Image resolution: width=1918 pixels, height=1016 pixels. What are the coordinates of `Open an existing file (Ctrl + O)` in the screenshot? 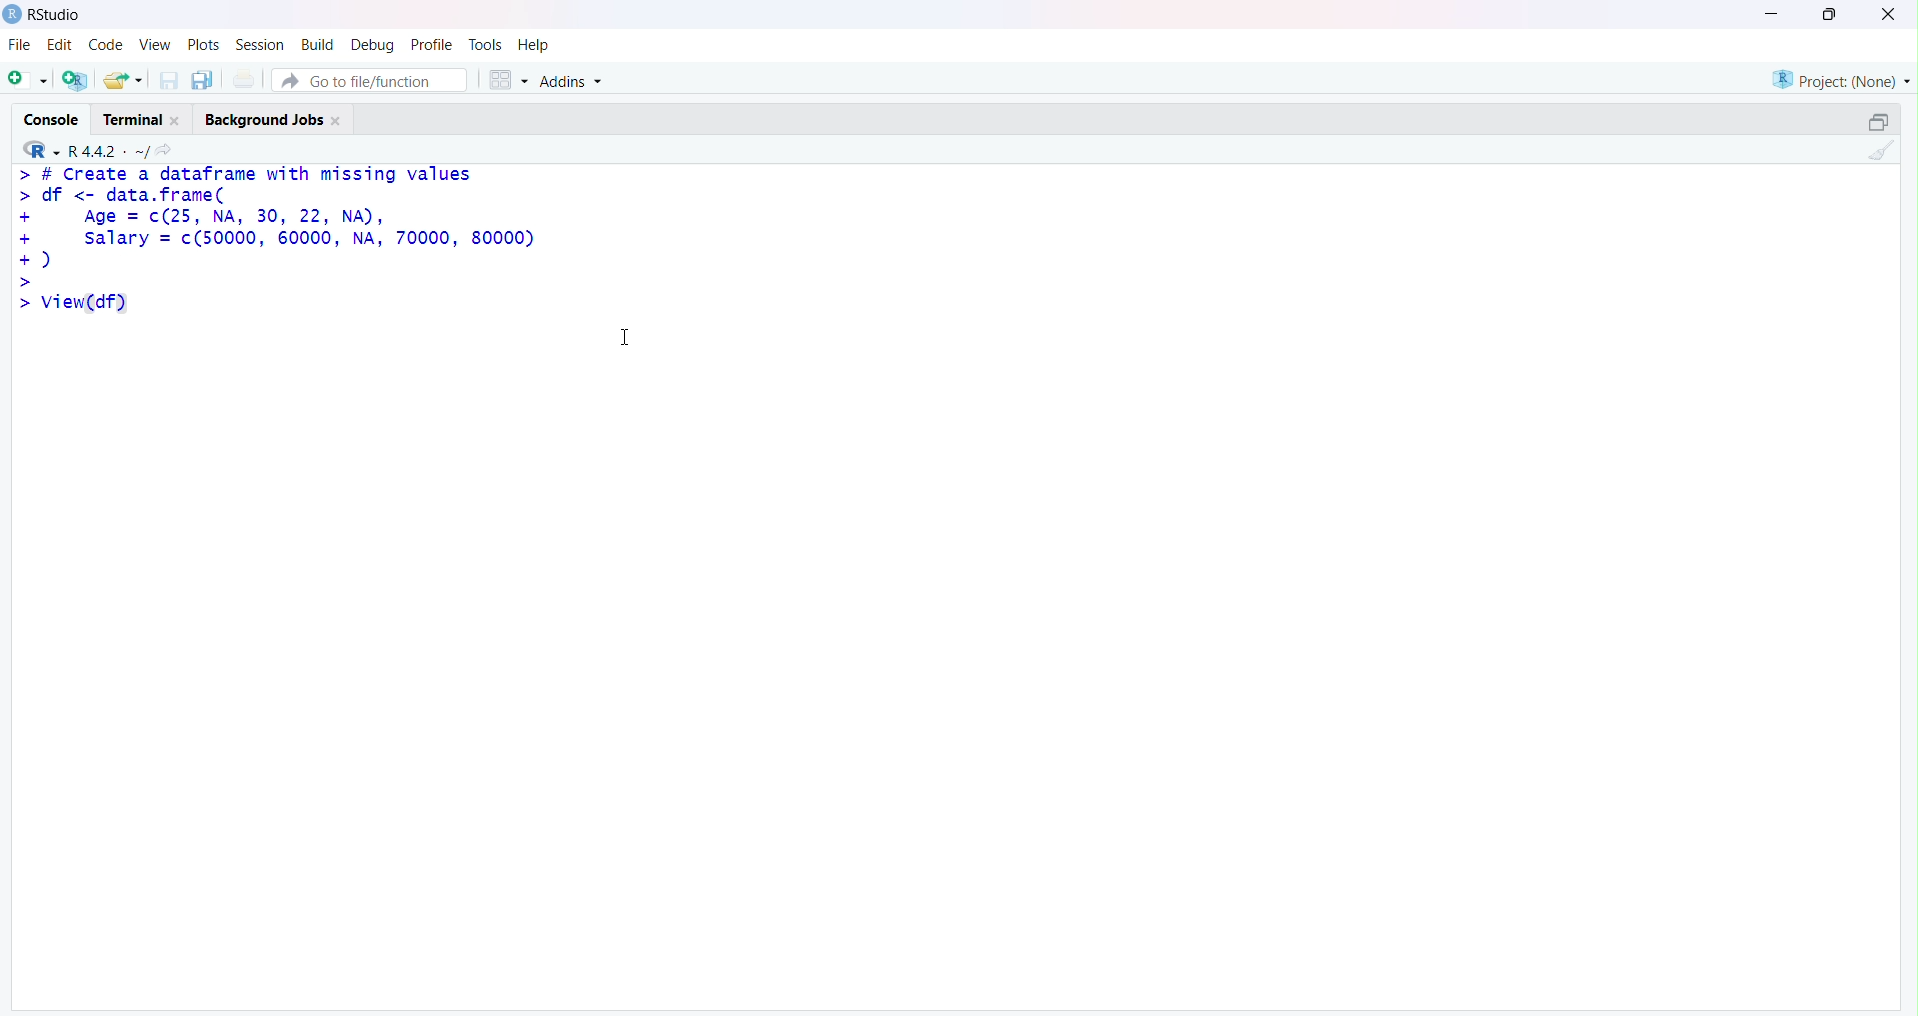 It's located at (123, 79).